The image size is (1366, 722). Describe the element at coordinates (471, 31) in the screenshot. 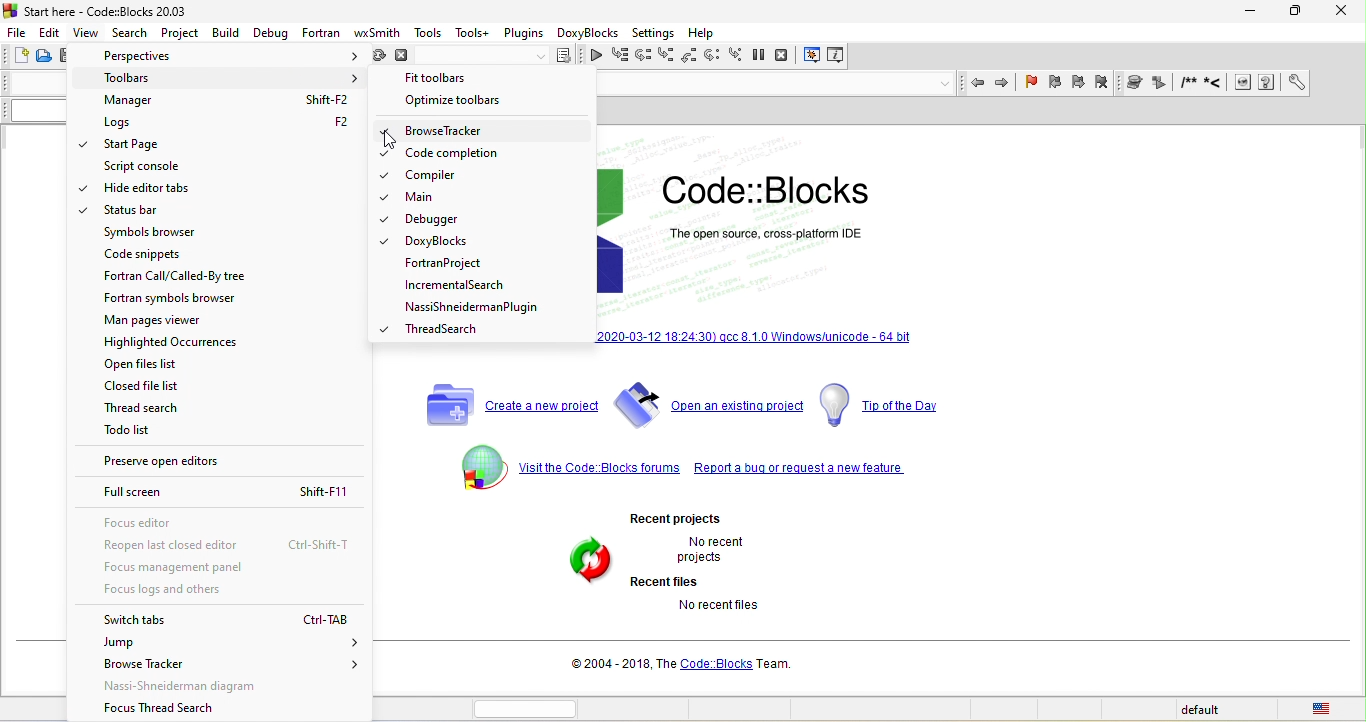

I see `tools+` at that location.